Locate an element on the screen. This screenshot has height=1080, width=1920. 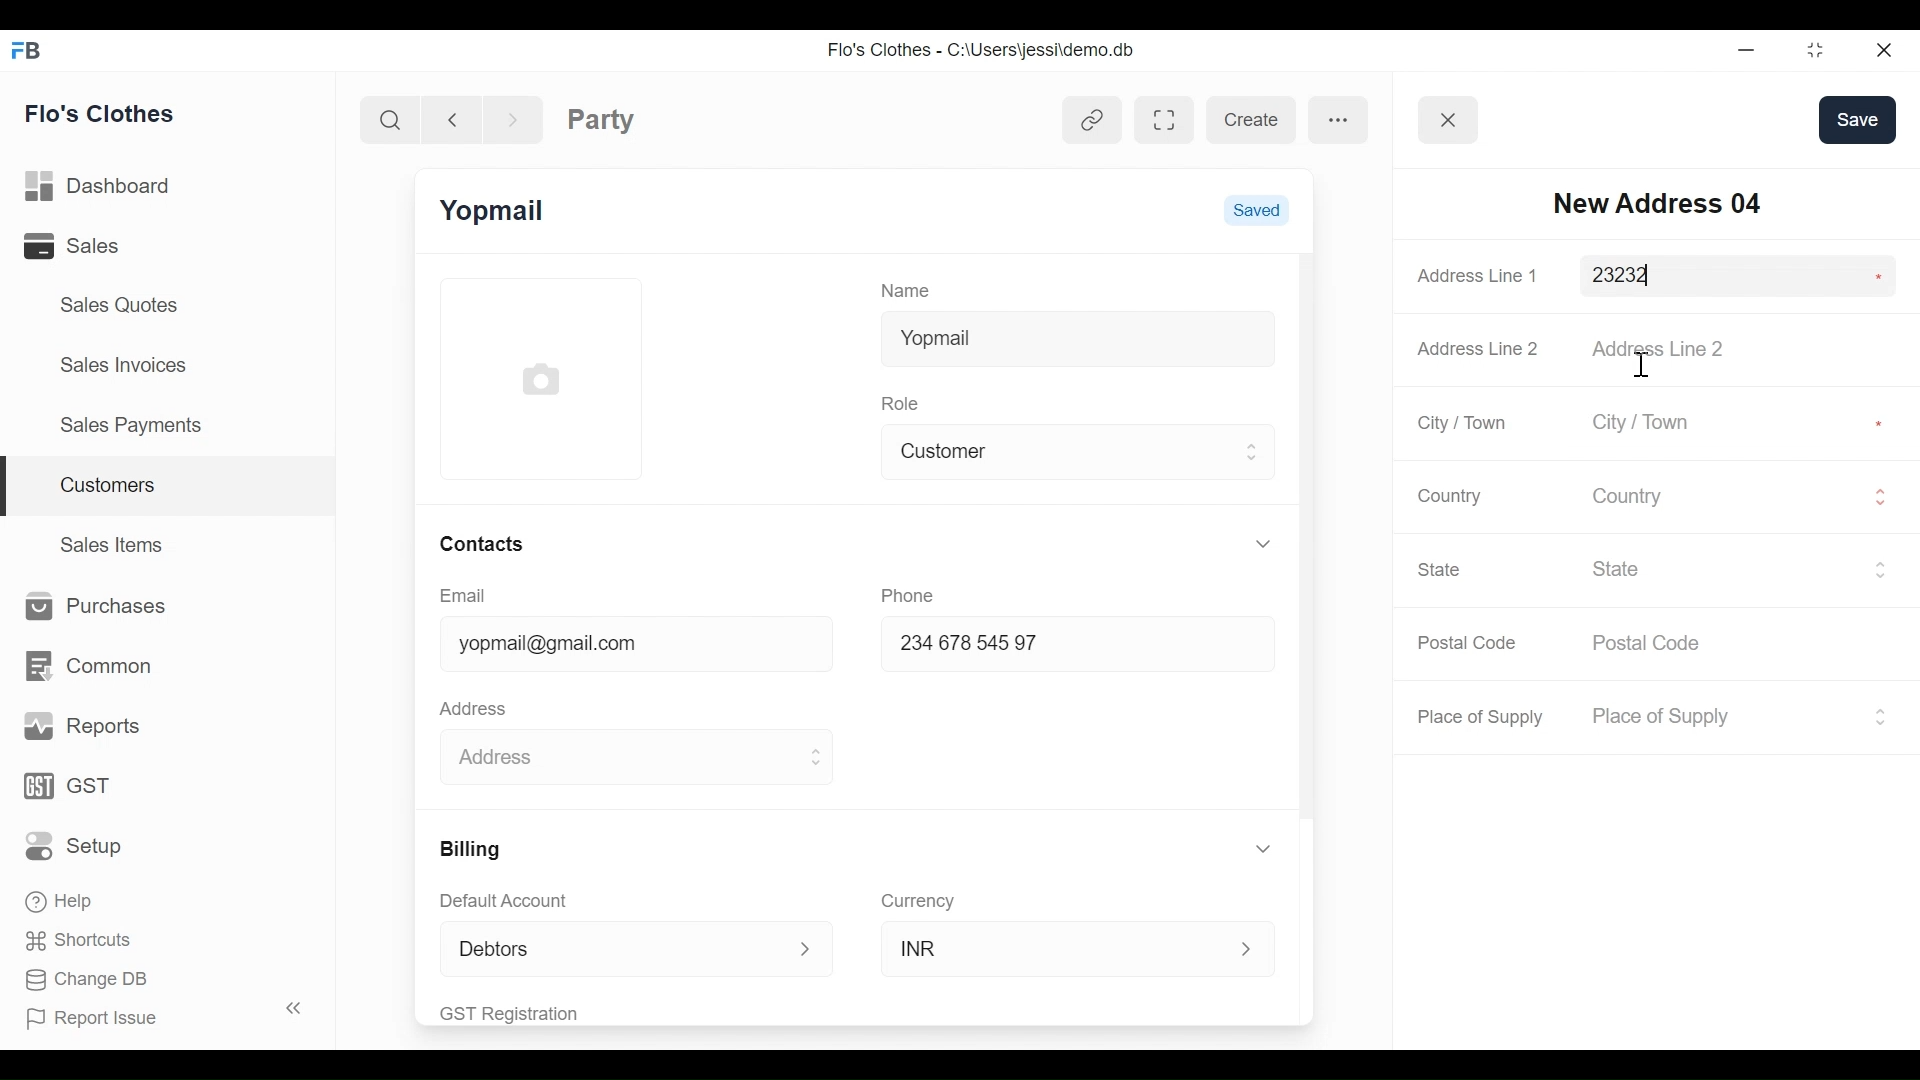
more is located at coordinates (1339, 118).